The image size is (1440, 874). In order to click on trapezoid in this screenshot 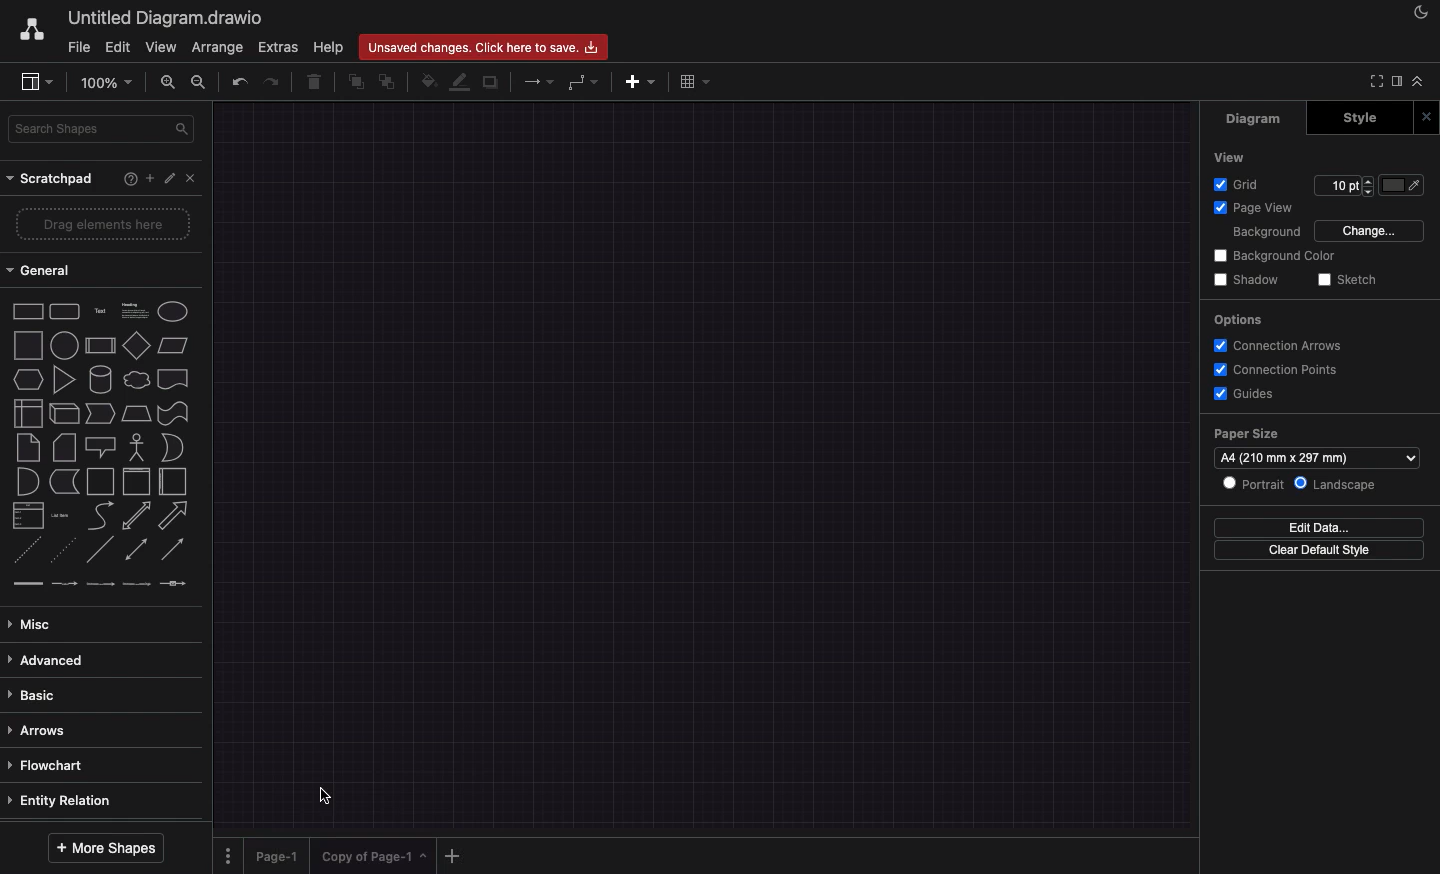, I will do `click(136, 414)`.